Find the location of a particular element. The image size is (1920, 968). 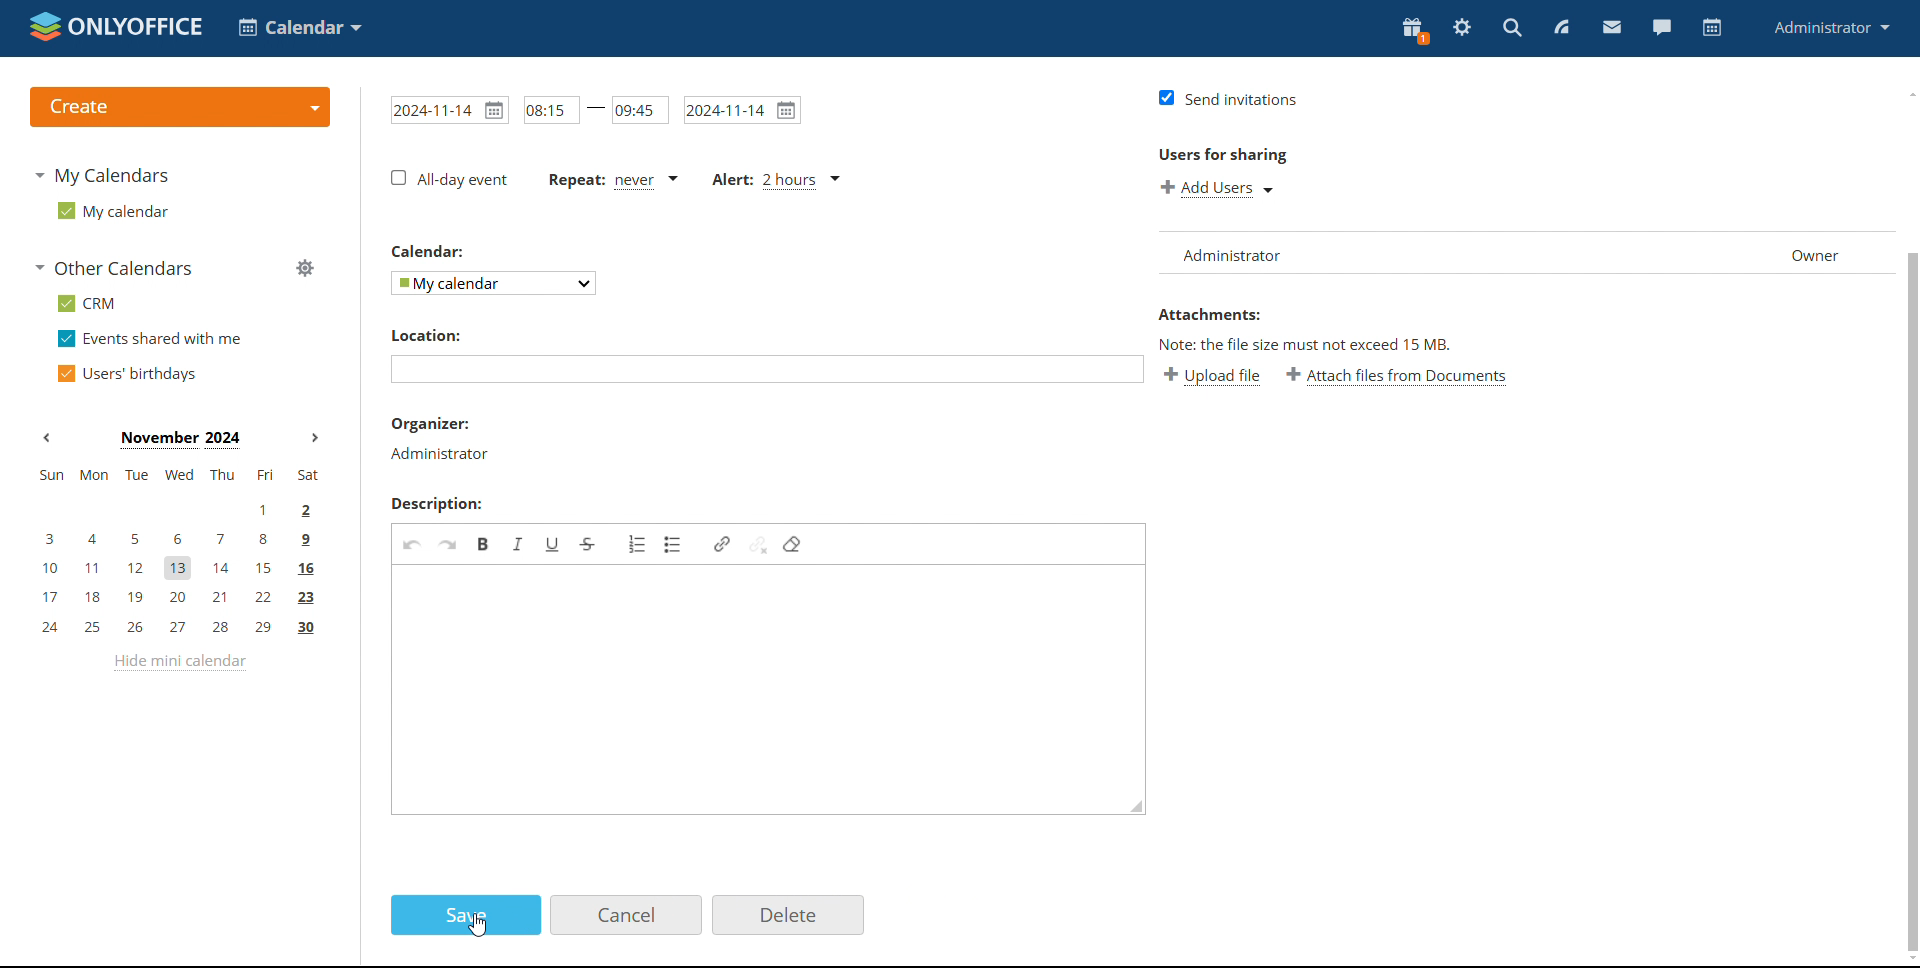

note about file size exceeding  is located at coordinates (1310, 345).